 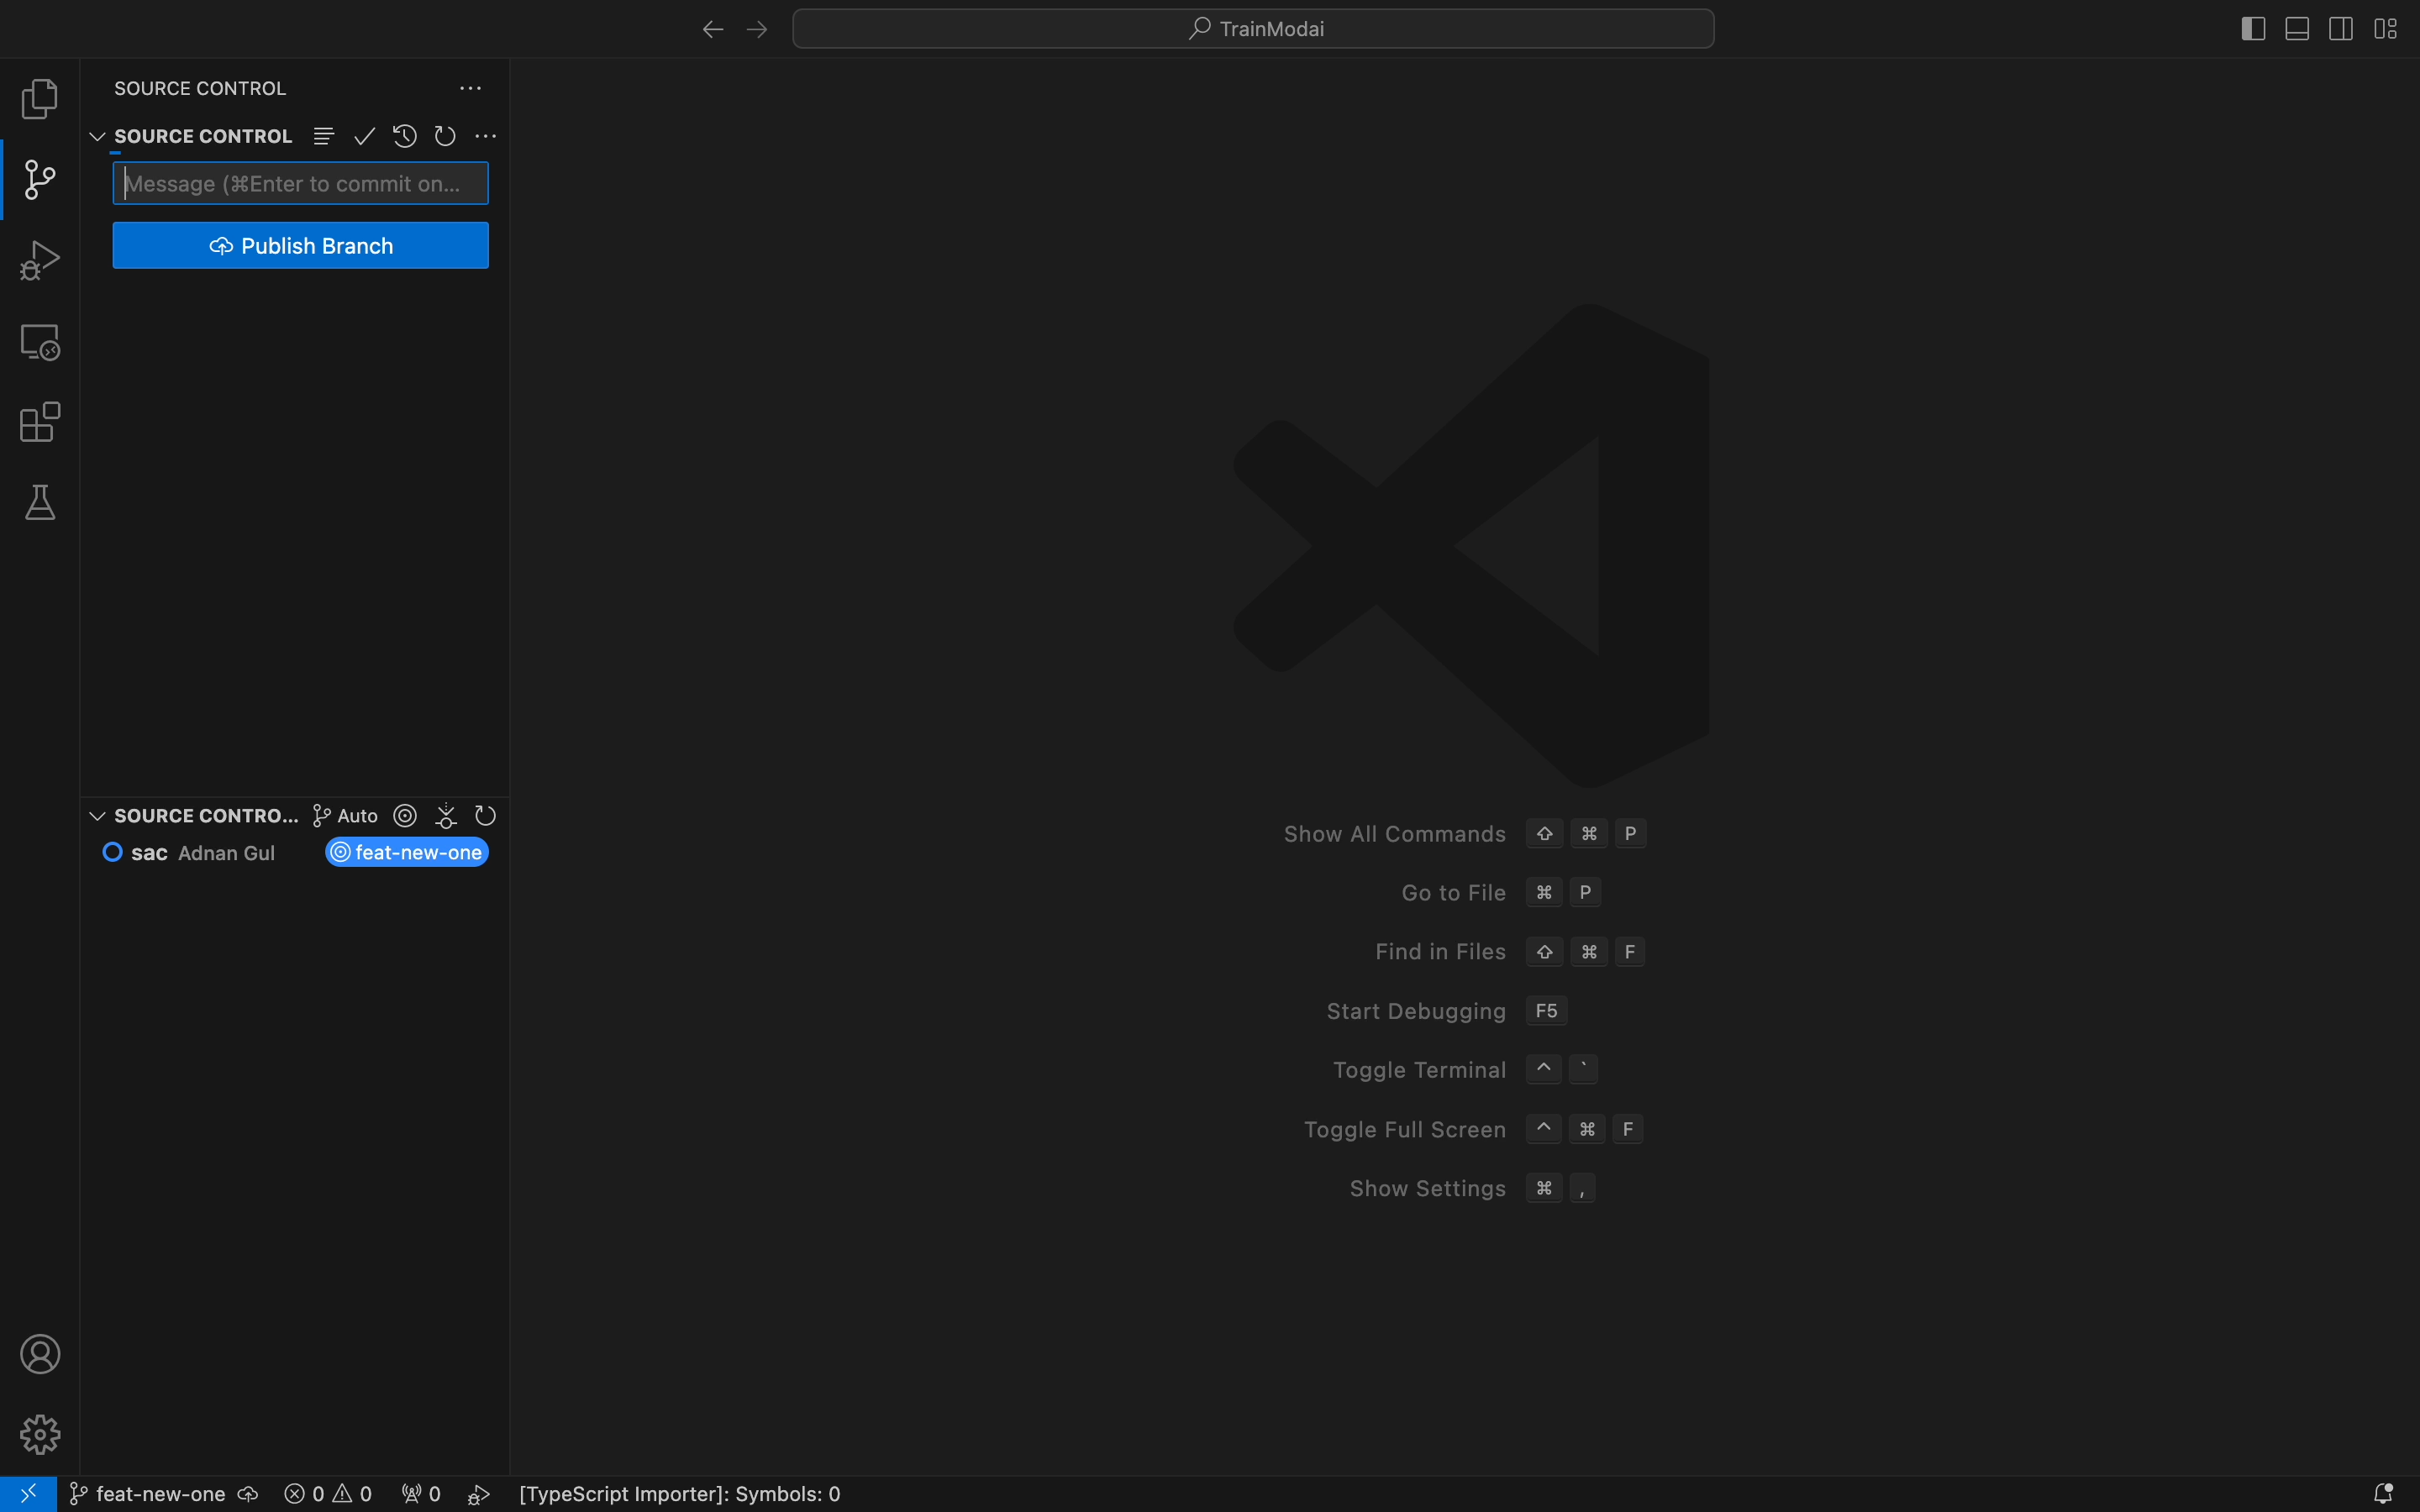 I want to click on search bar, so click(x=1268, y=28).